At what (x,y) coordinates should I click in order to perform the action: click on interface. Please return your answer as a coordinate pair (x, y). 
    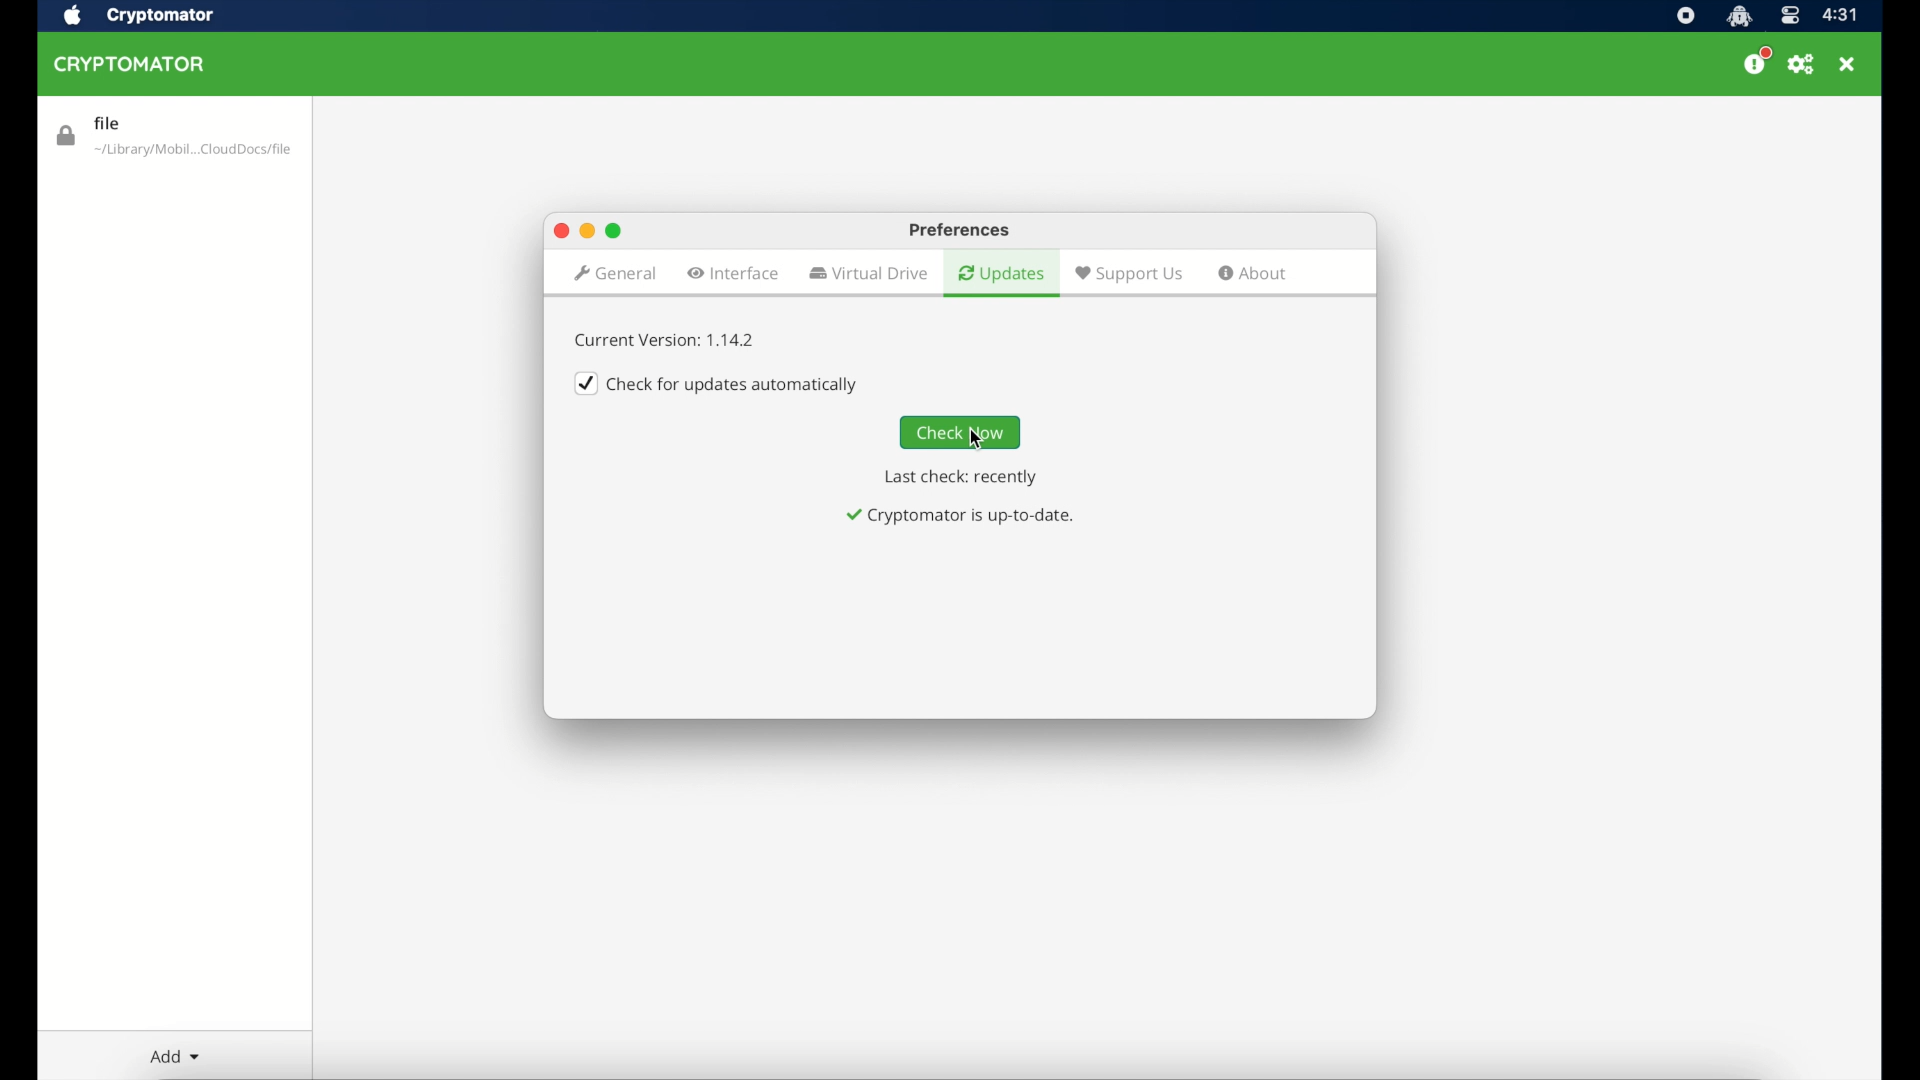
    Looking at the image, I should click on (733, 273).